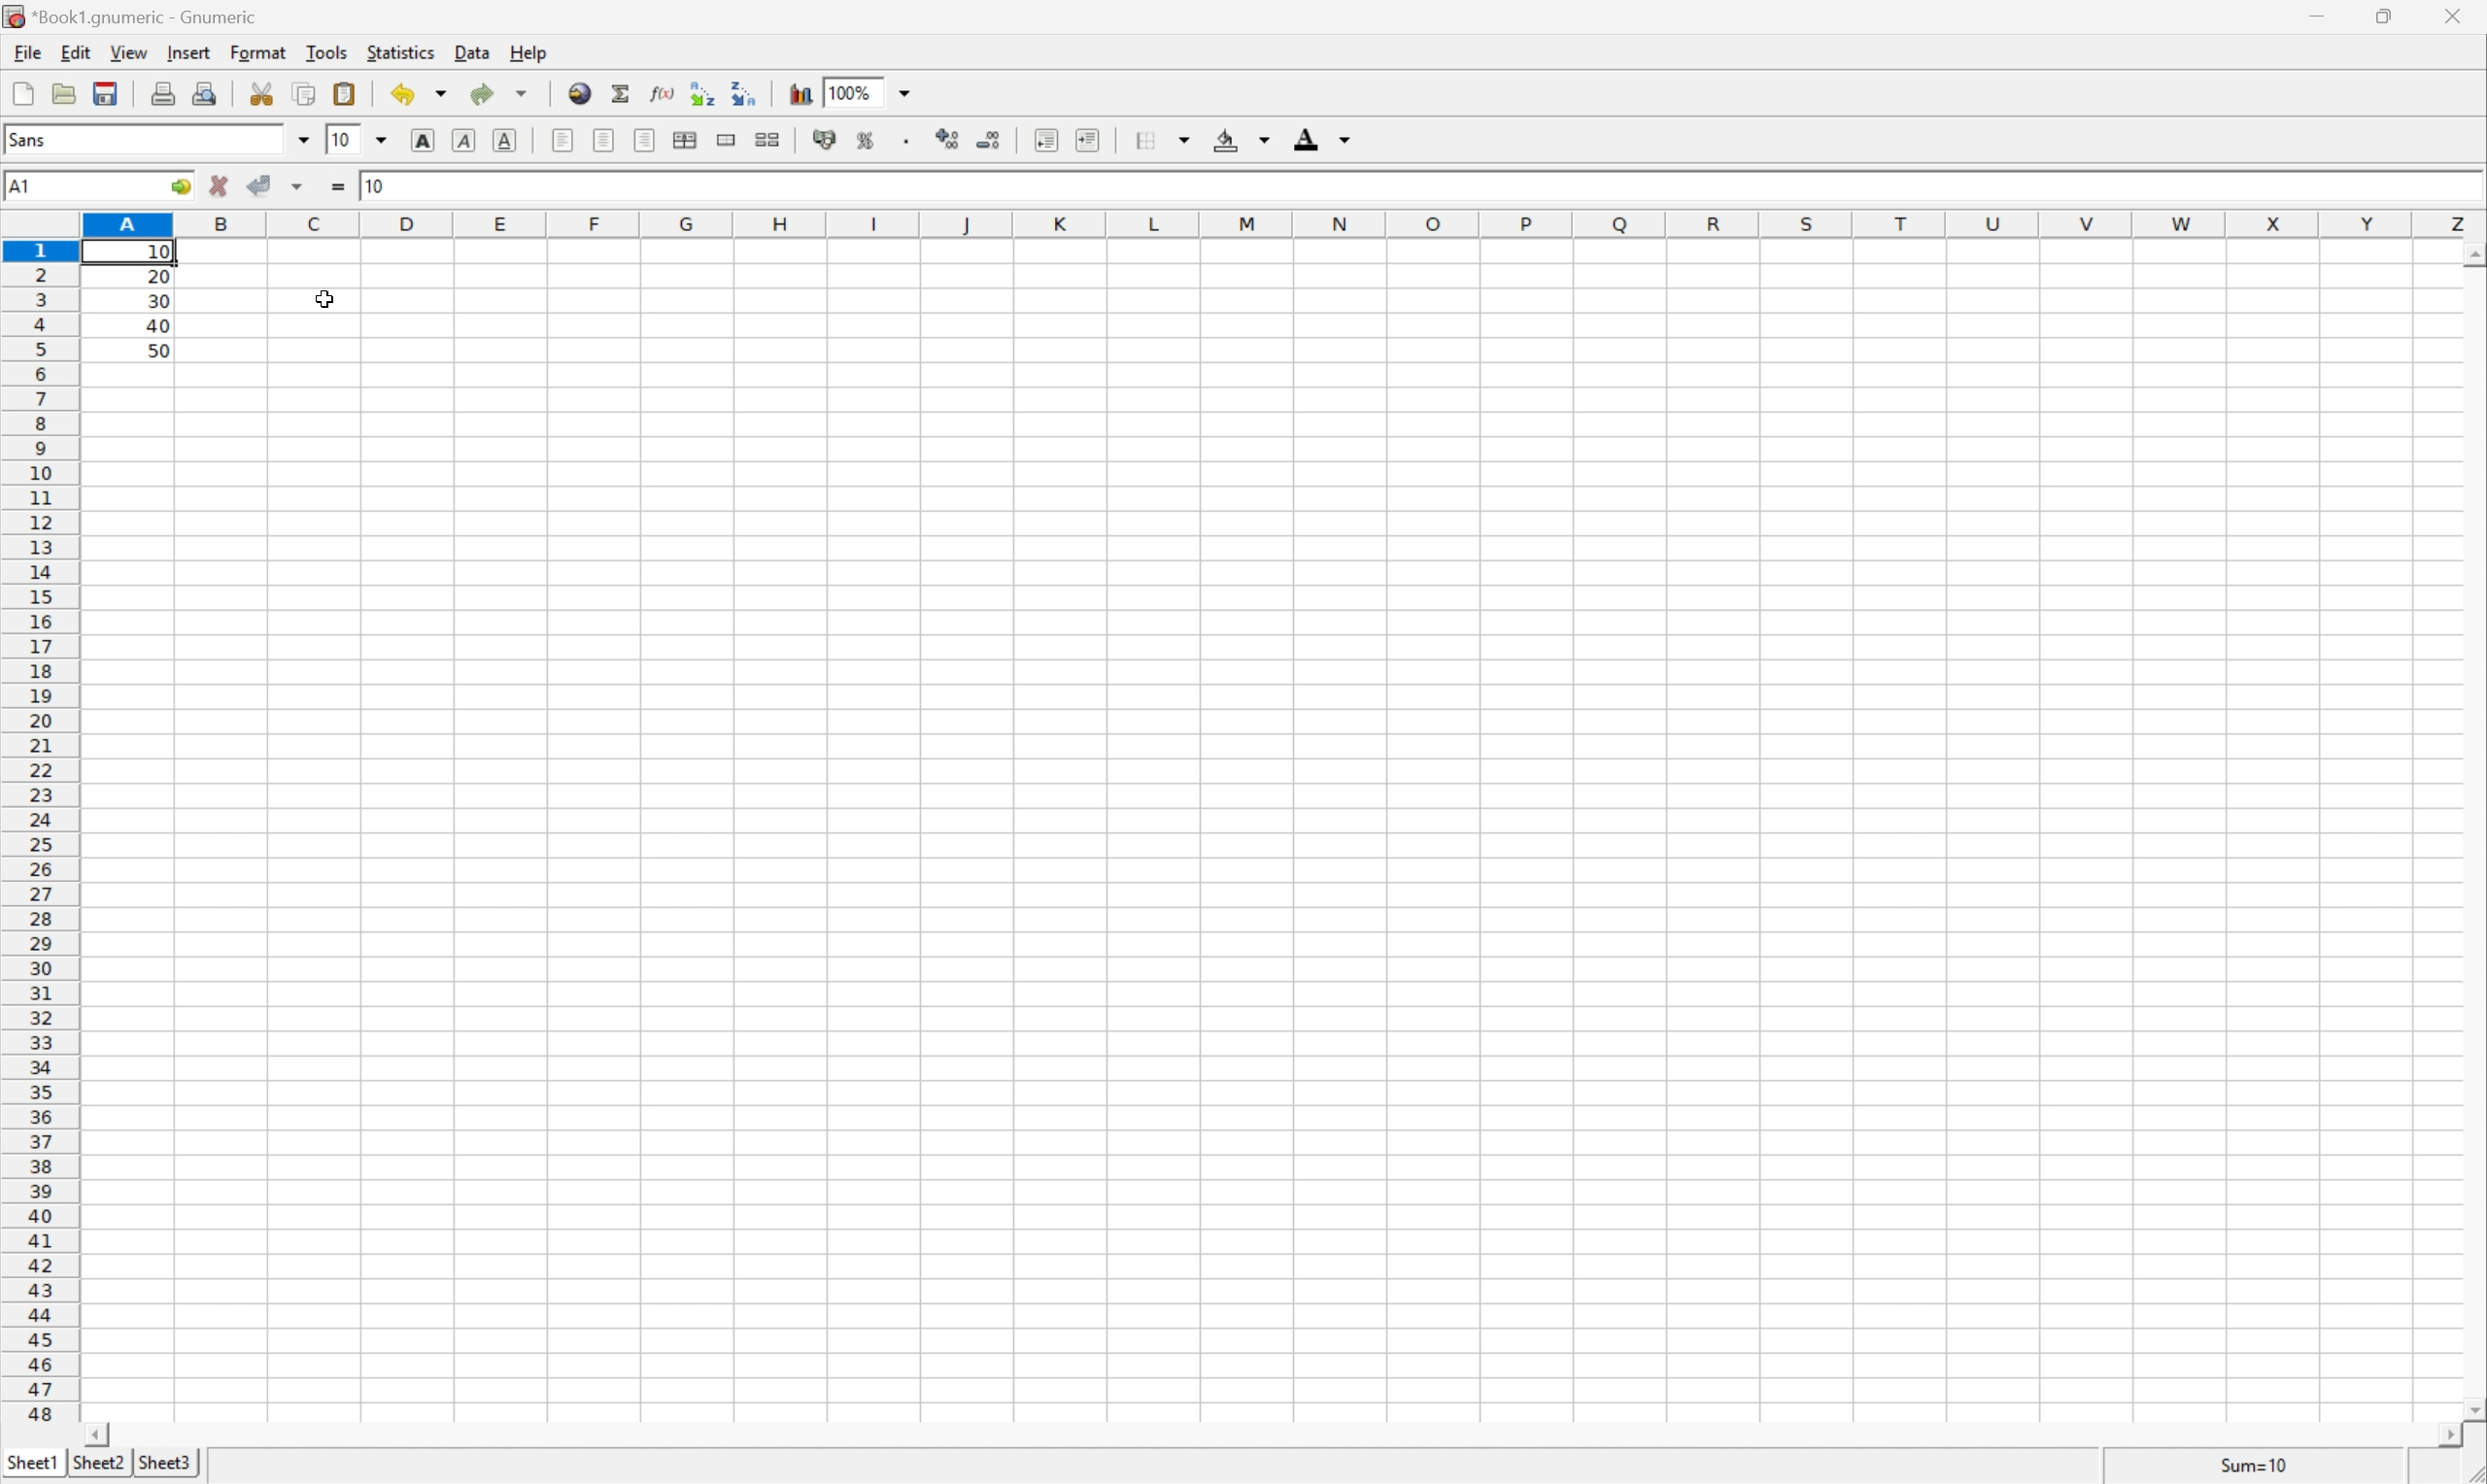  I want to click on Row numbers, so click(37, 830).